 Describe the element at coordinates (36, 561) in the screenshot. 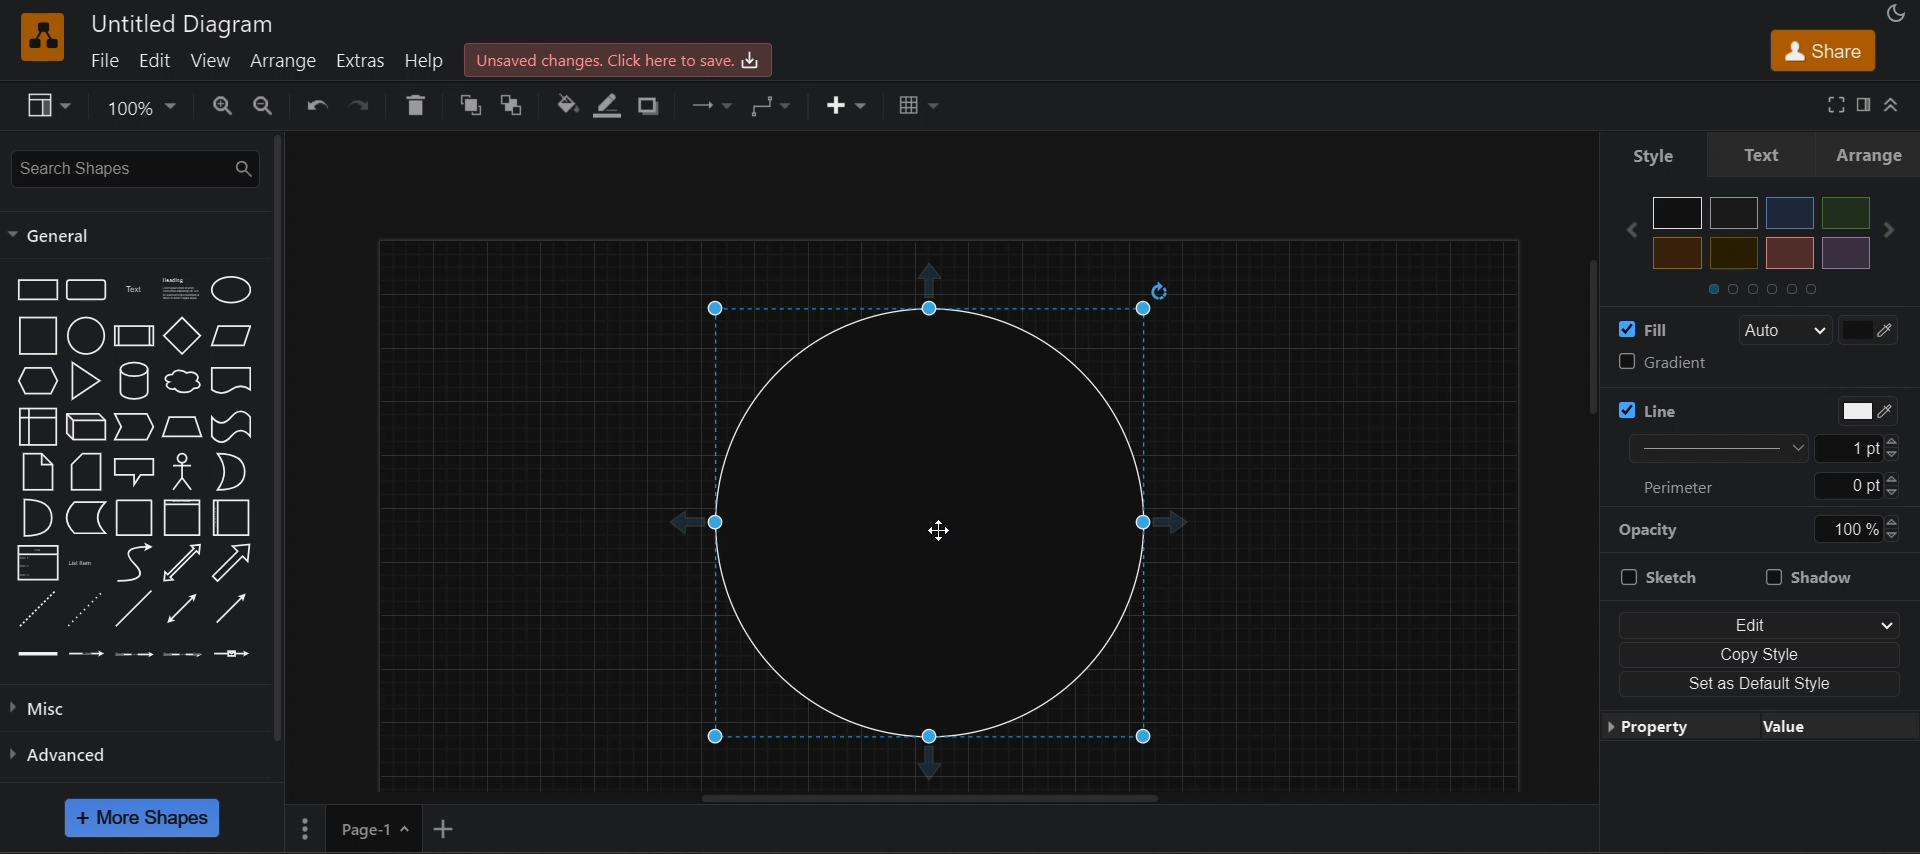

I see `list` at that location.